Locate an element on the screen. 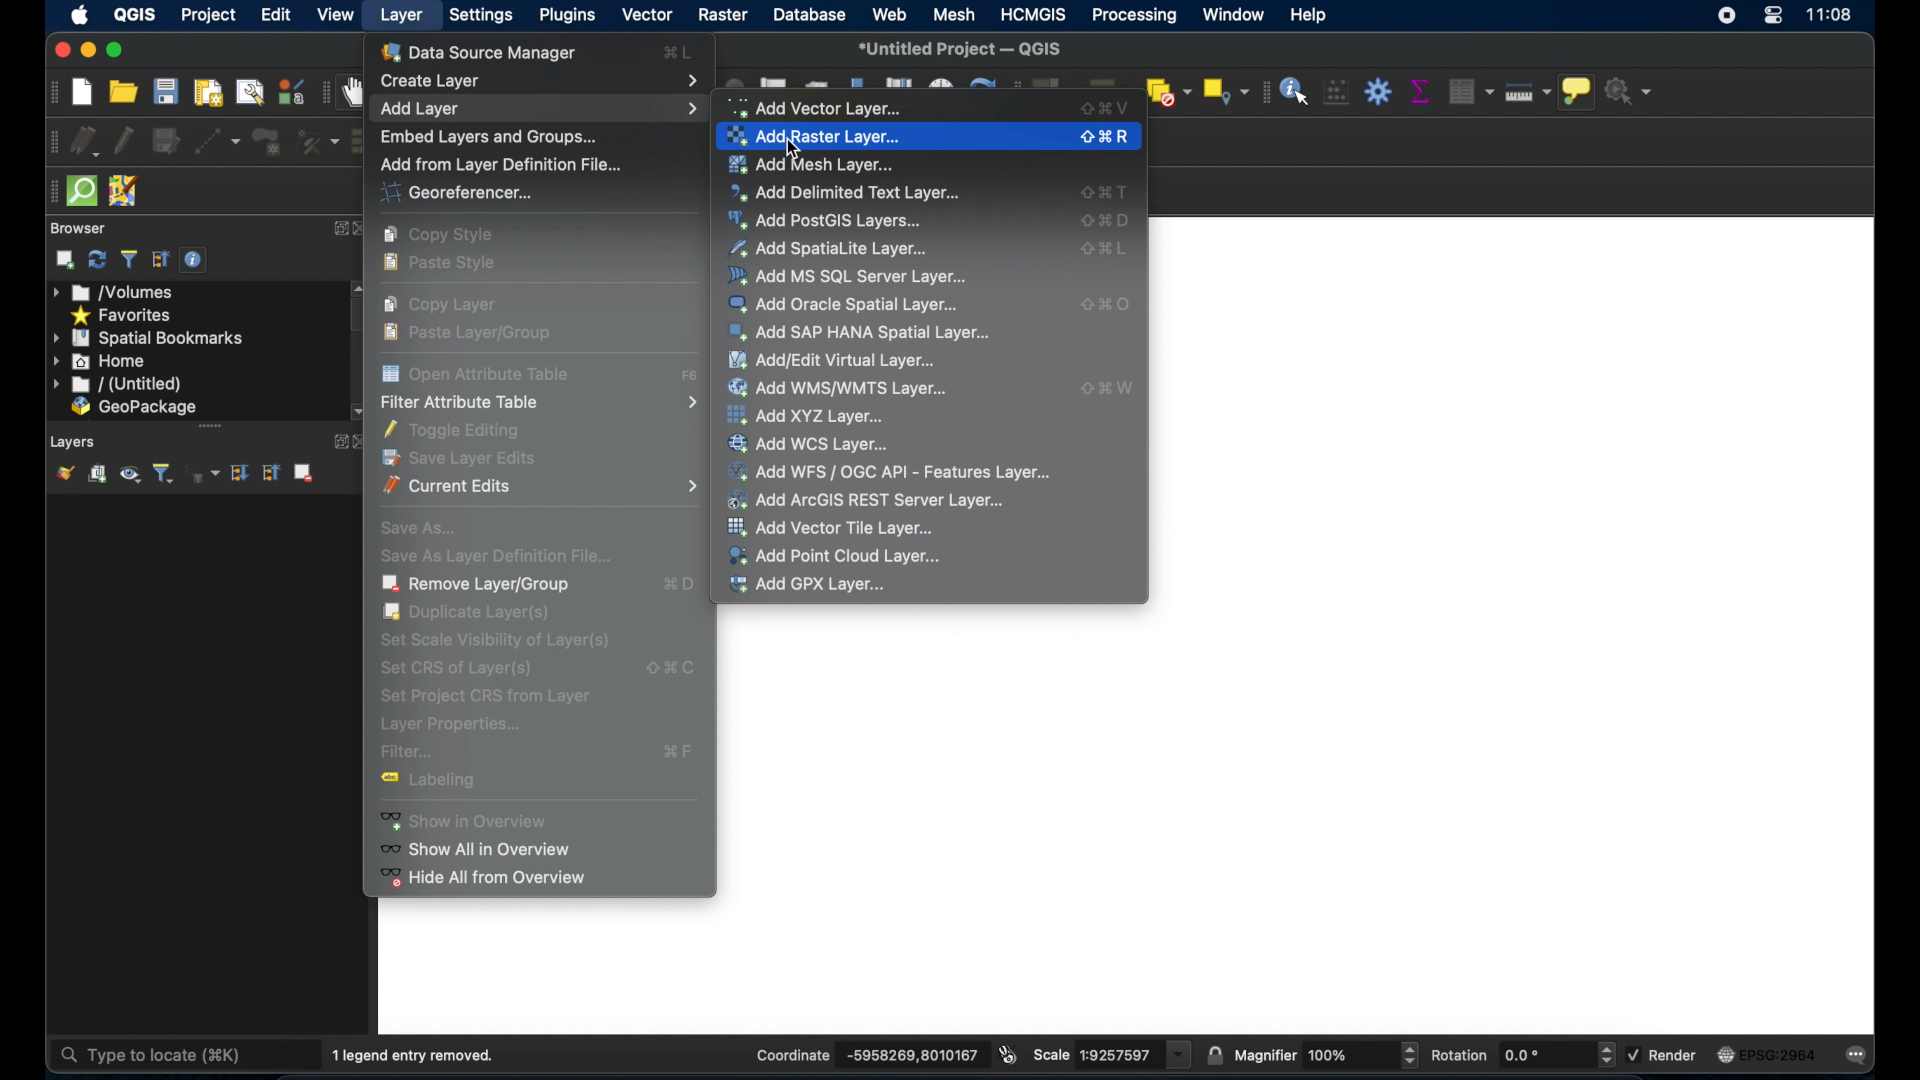 This screenshot has height=1080, width=1920. map navigation toolbar is located at coordinates (326, 92).